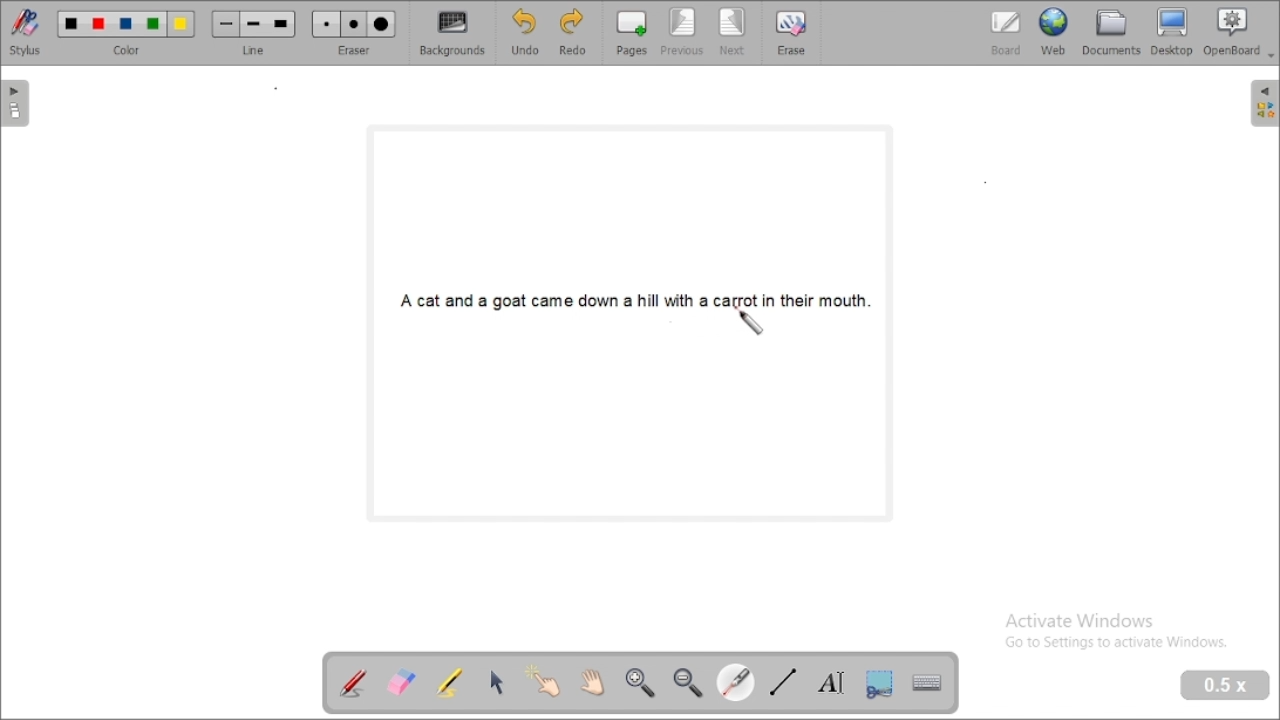 The width and height of the screenshot is (1280, 720). I want to click on backgrounds, so click(454, 33).